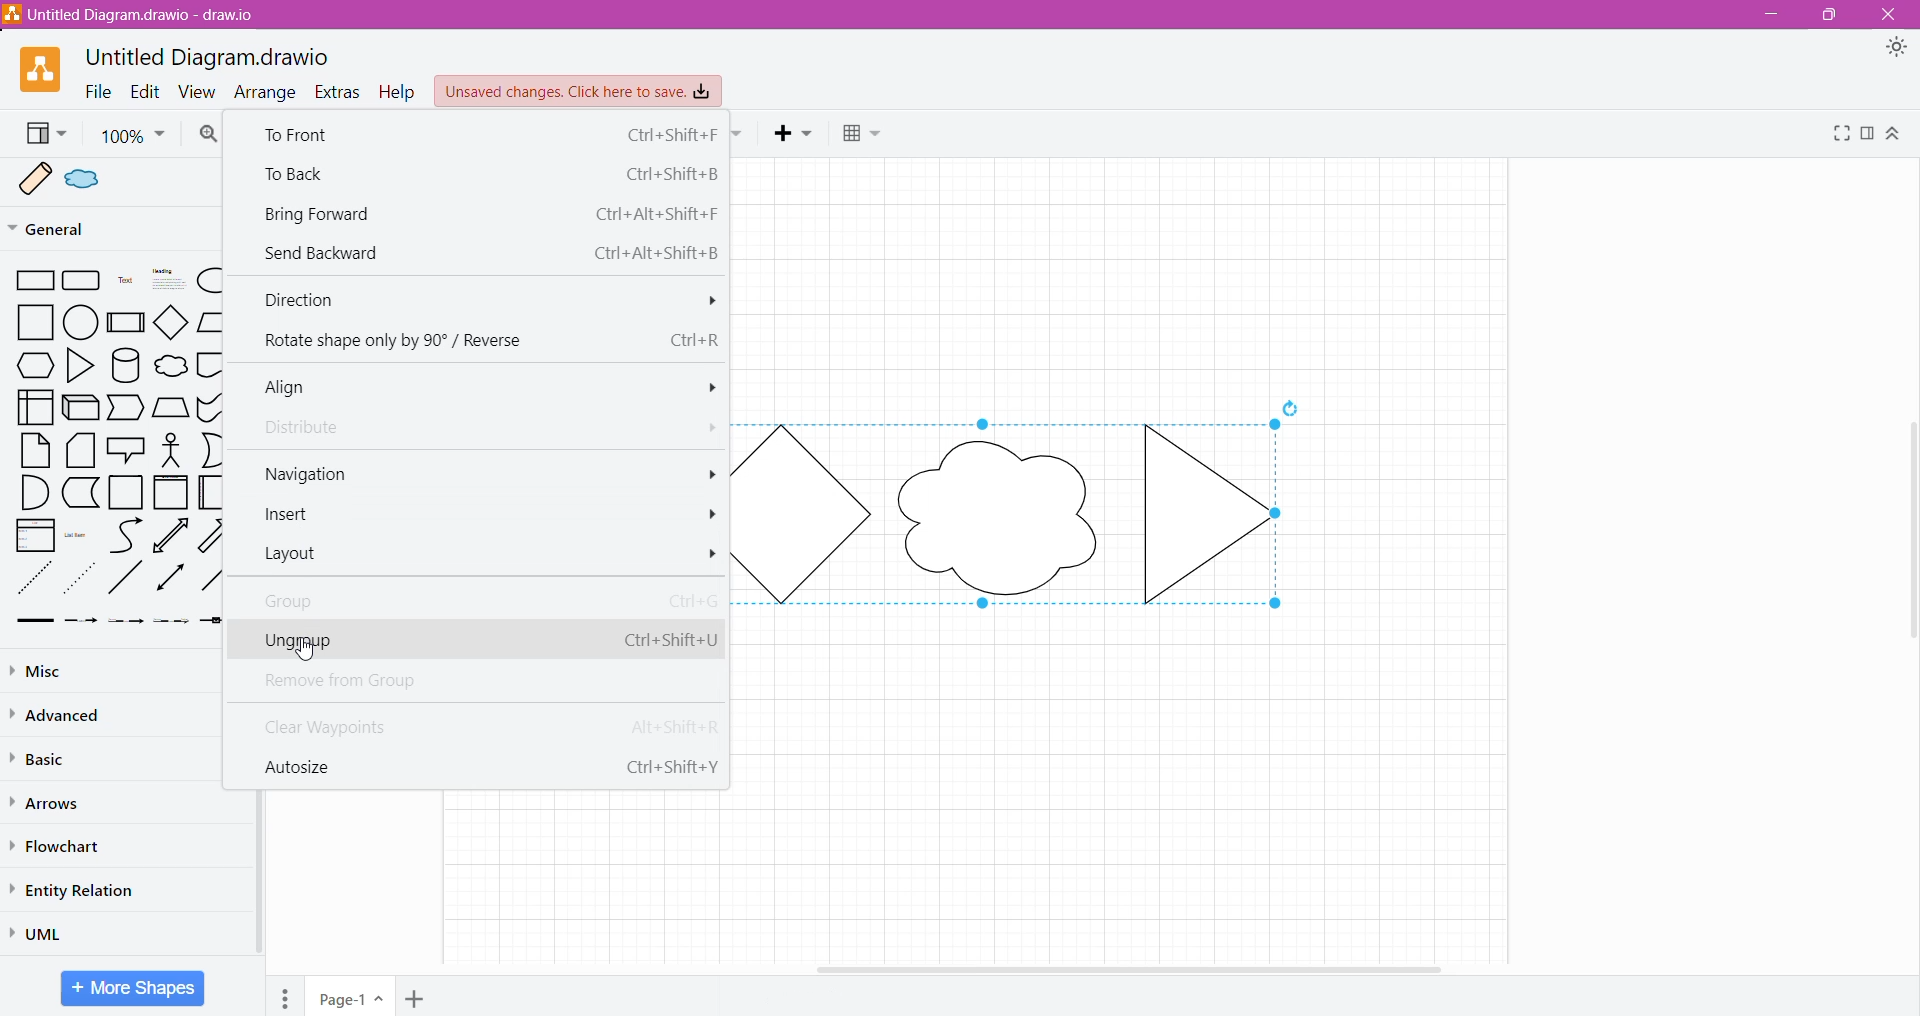 The width and height of the screenshot is (1920, 1016). I want to click on Expand/Collapse, so click(1893, 136).